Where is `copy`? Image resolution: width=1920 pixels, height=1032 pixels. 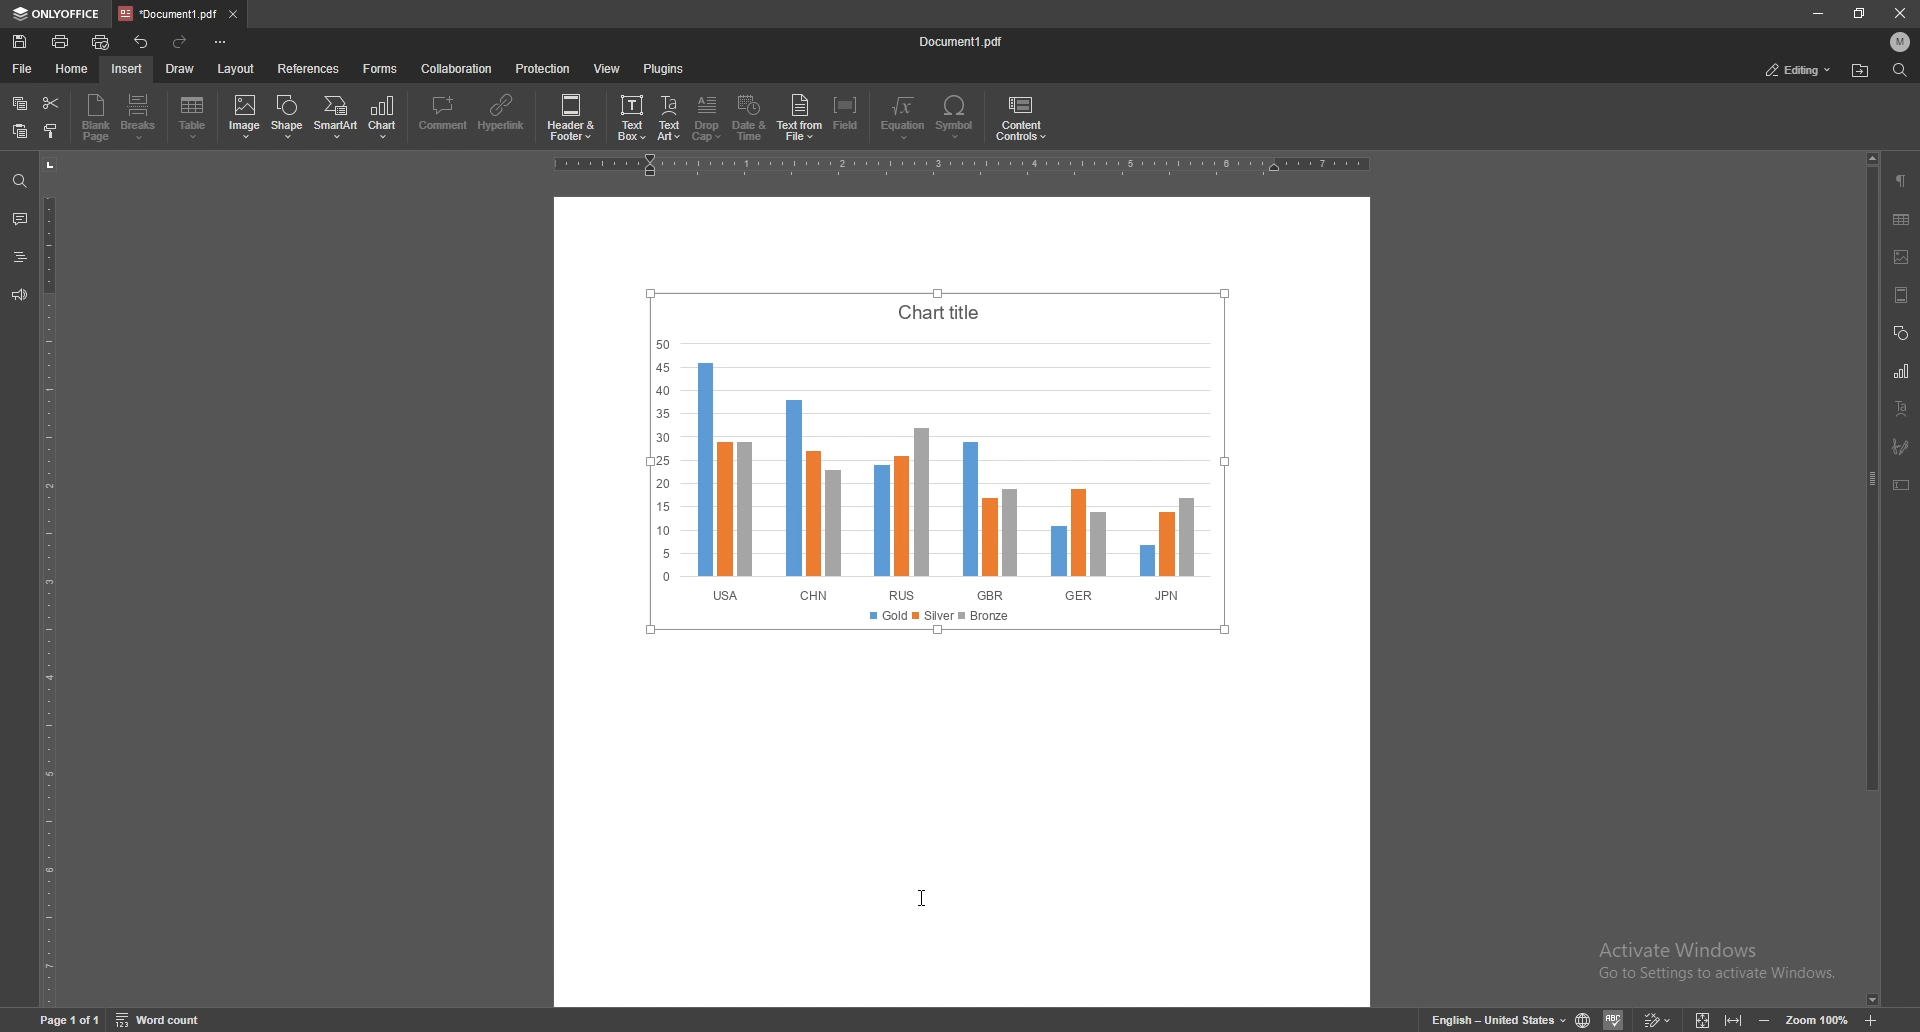 copy is located at coordinates (18, 104).